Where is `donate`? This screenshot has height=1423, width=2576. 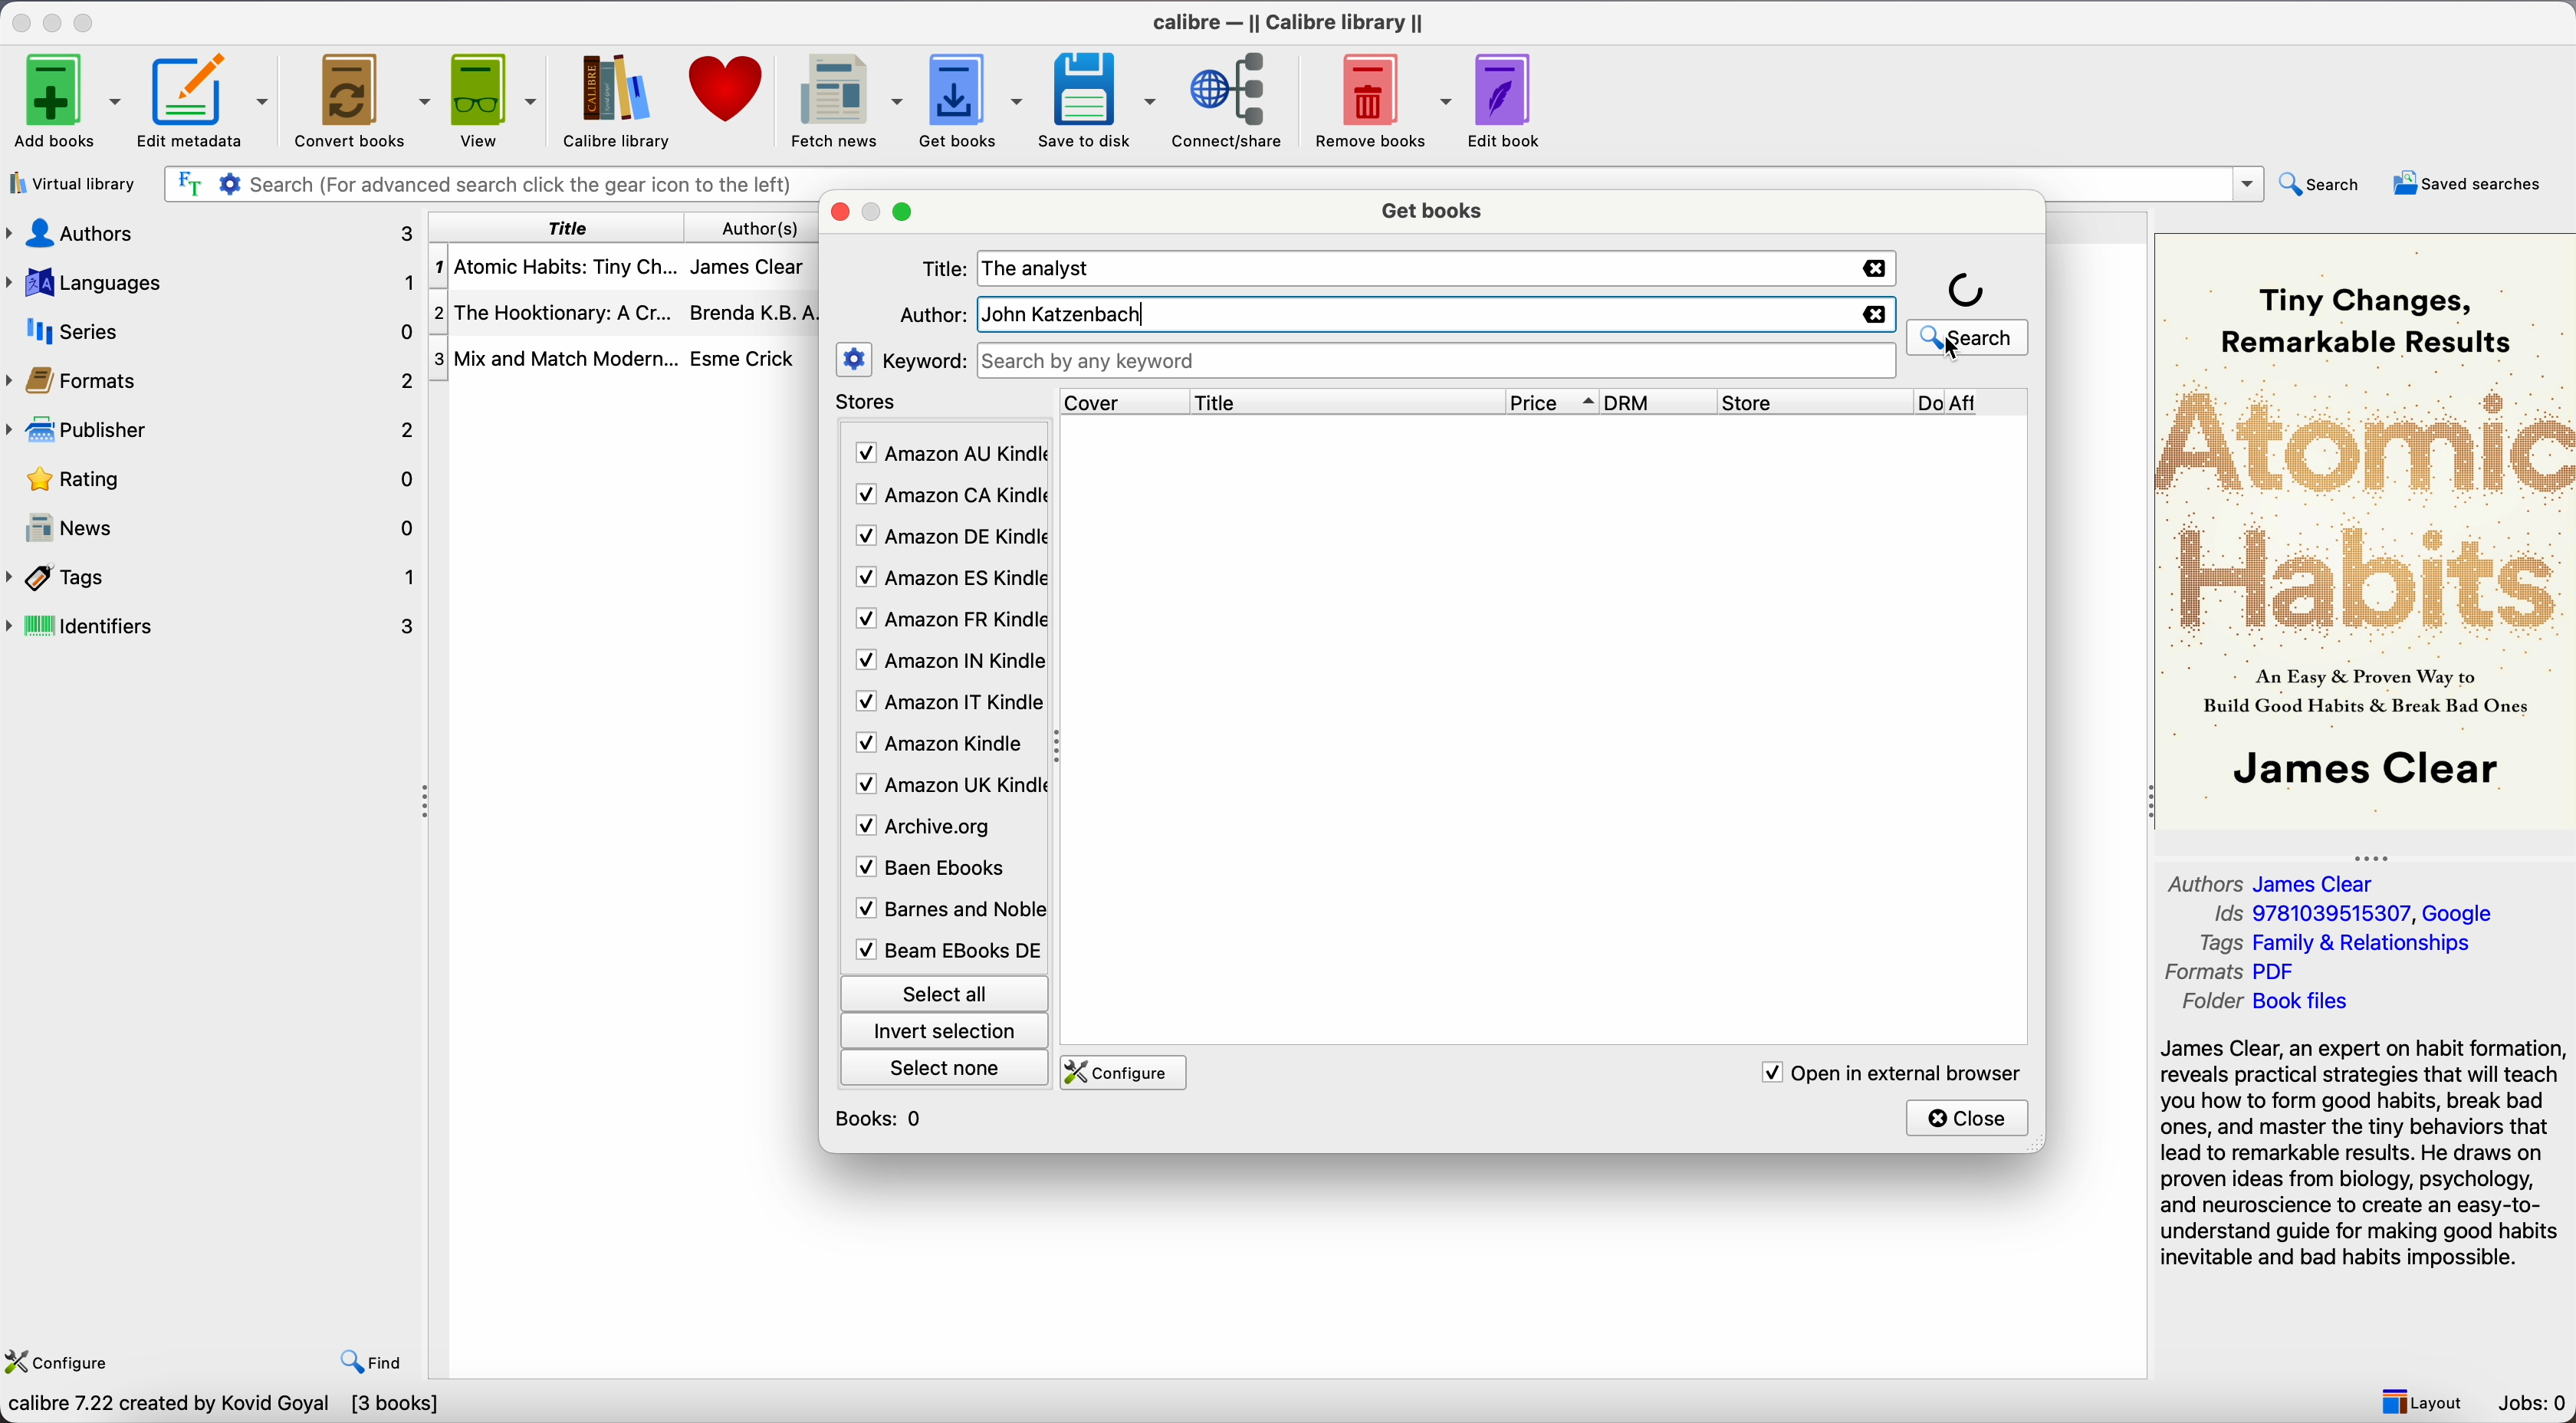 donate is located at coordinates (724, 93).